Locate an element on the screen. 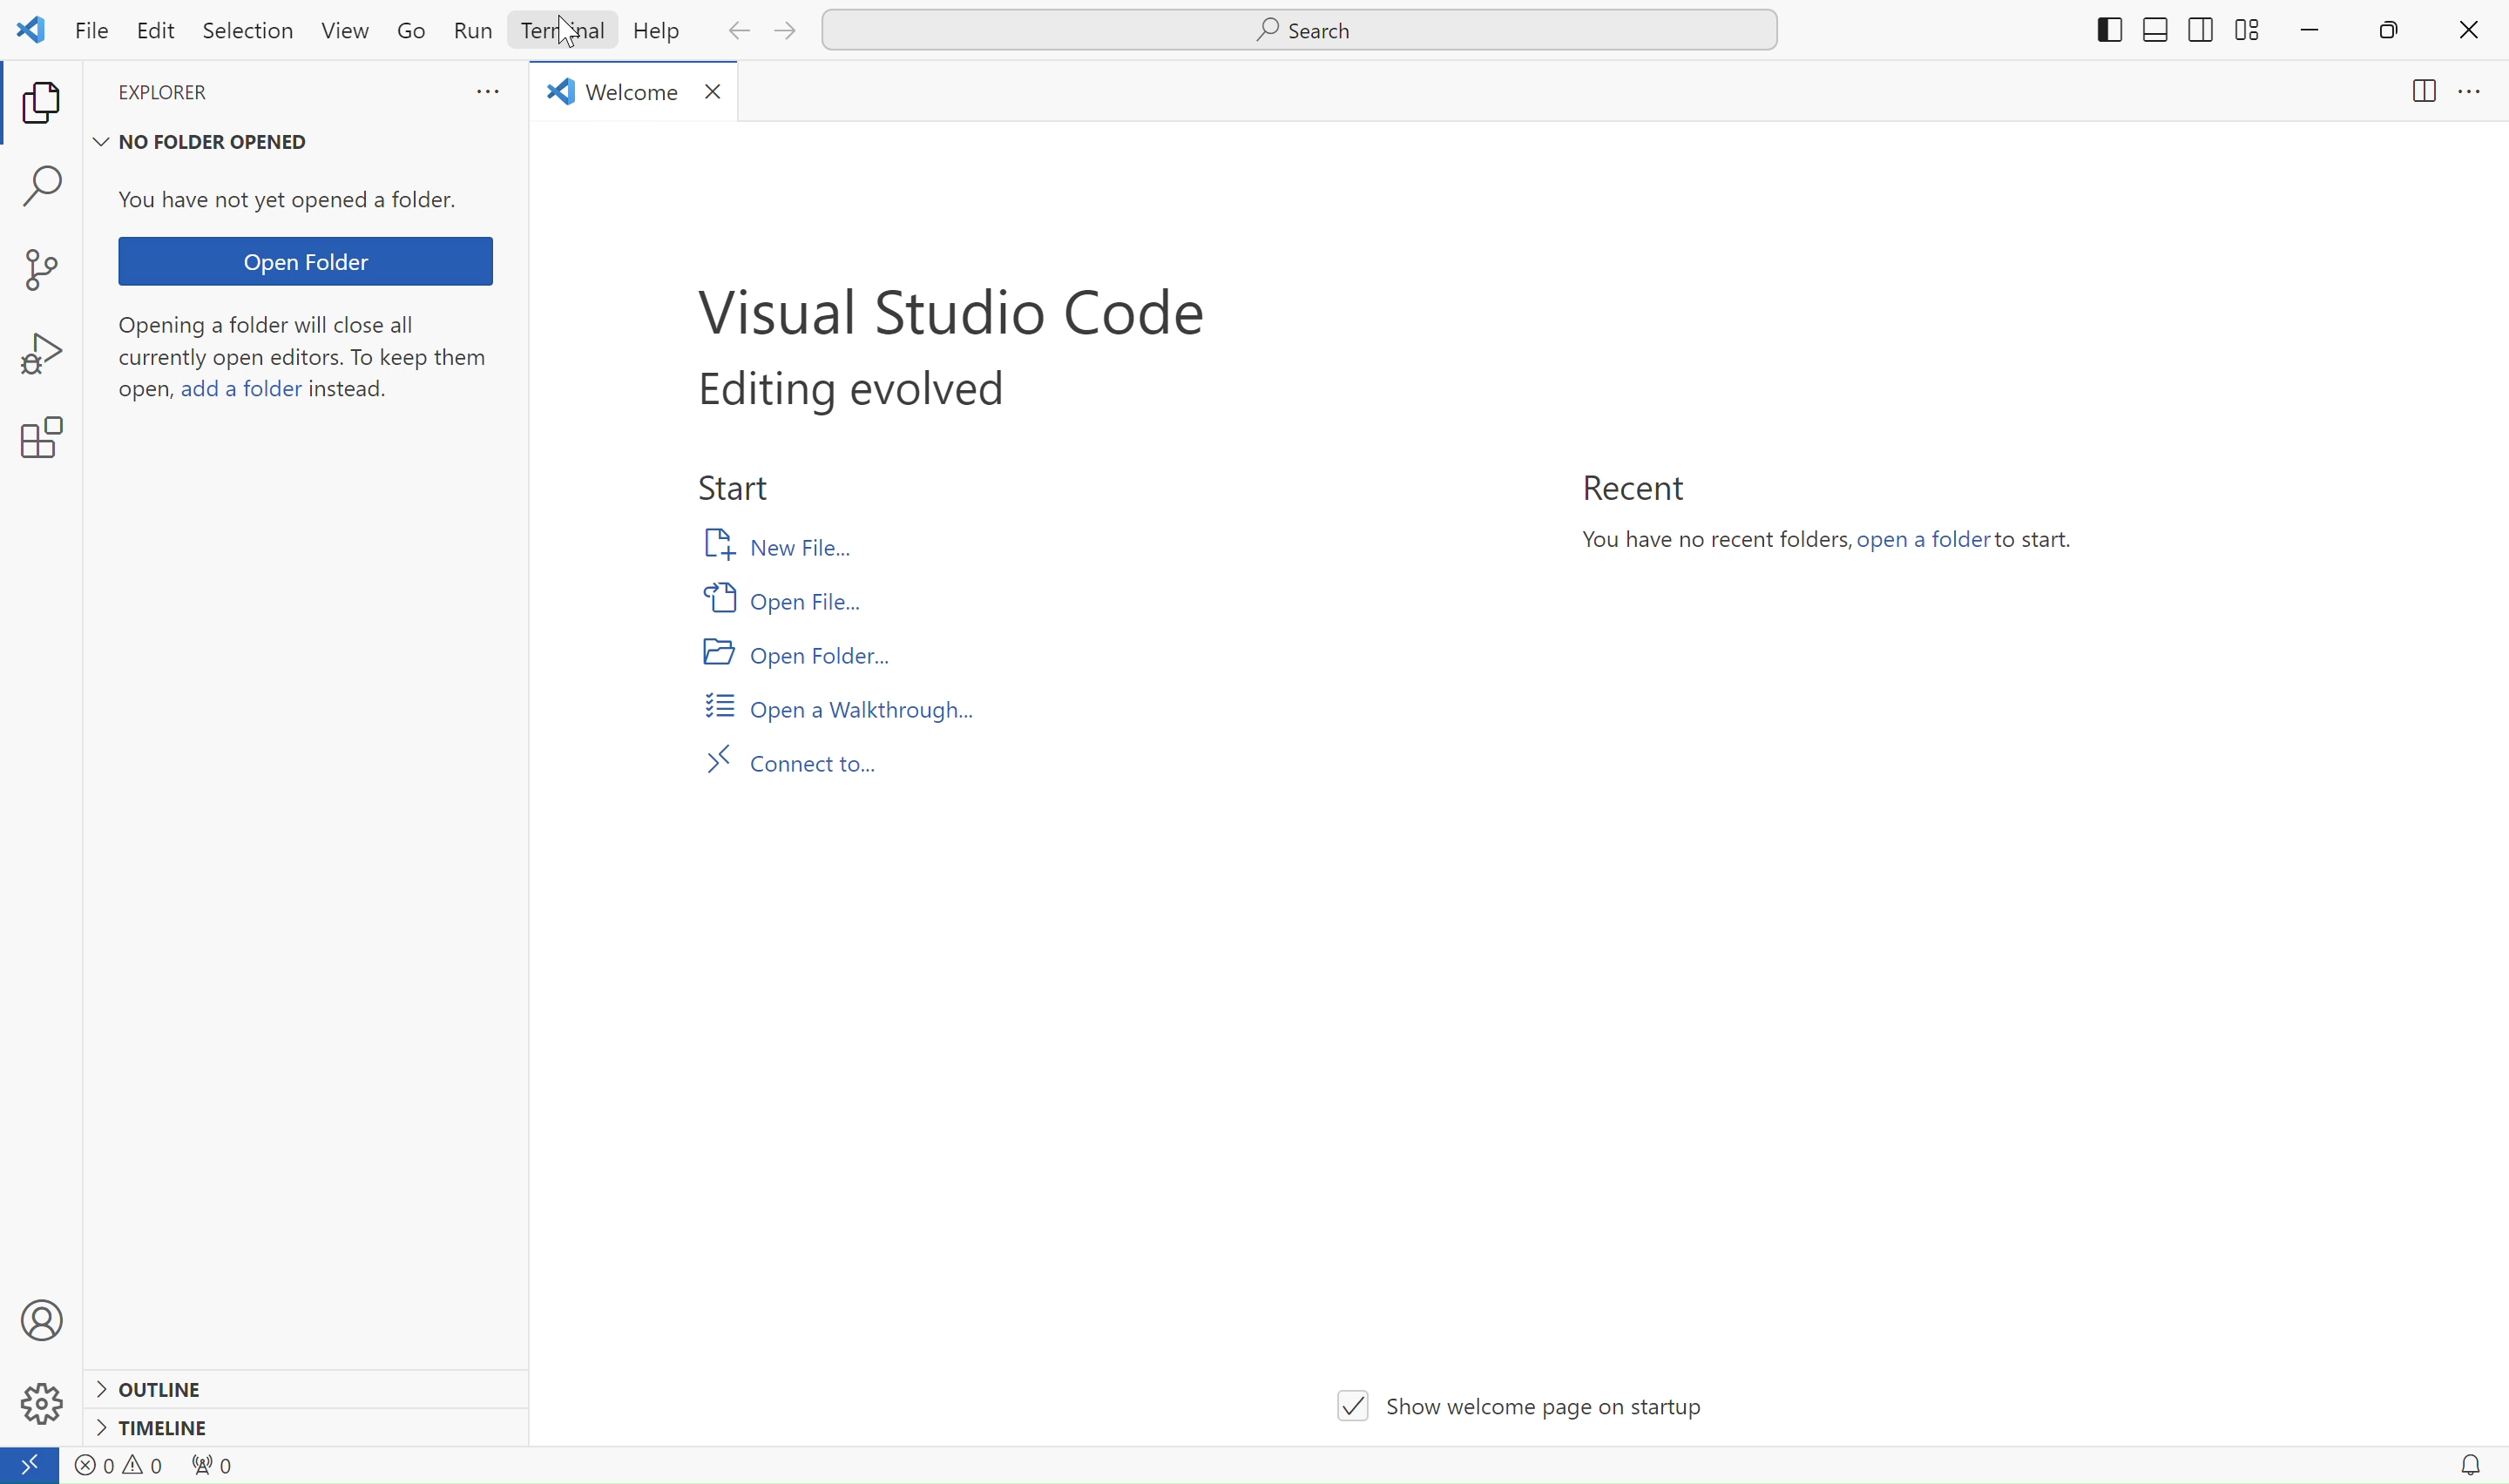  outline is located at coordinates (155, 1385).